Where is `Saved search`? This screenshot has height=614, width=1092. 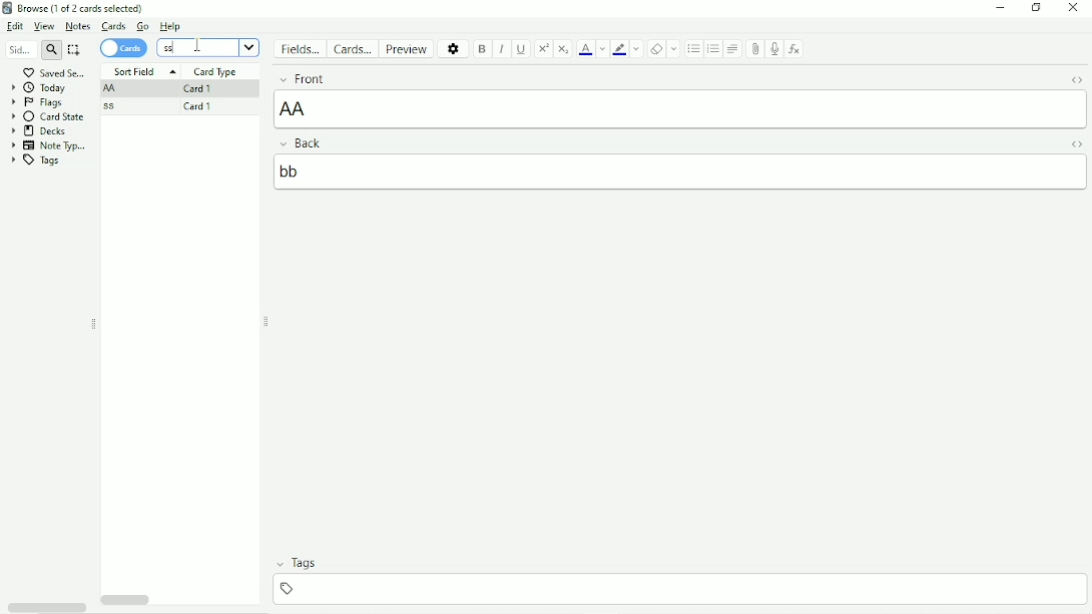
Saved search is located at coordinates (54, 72).